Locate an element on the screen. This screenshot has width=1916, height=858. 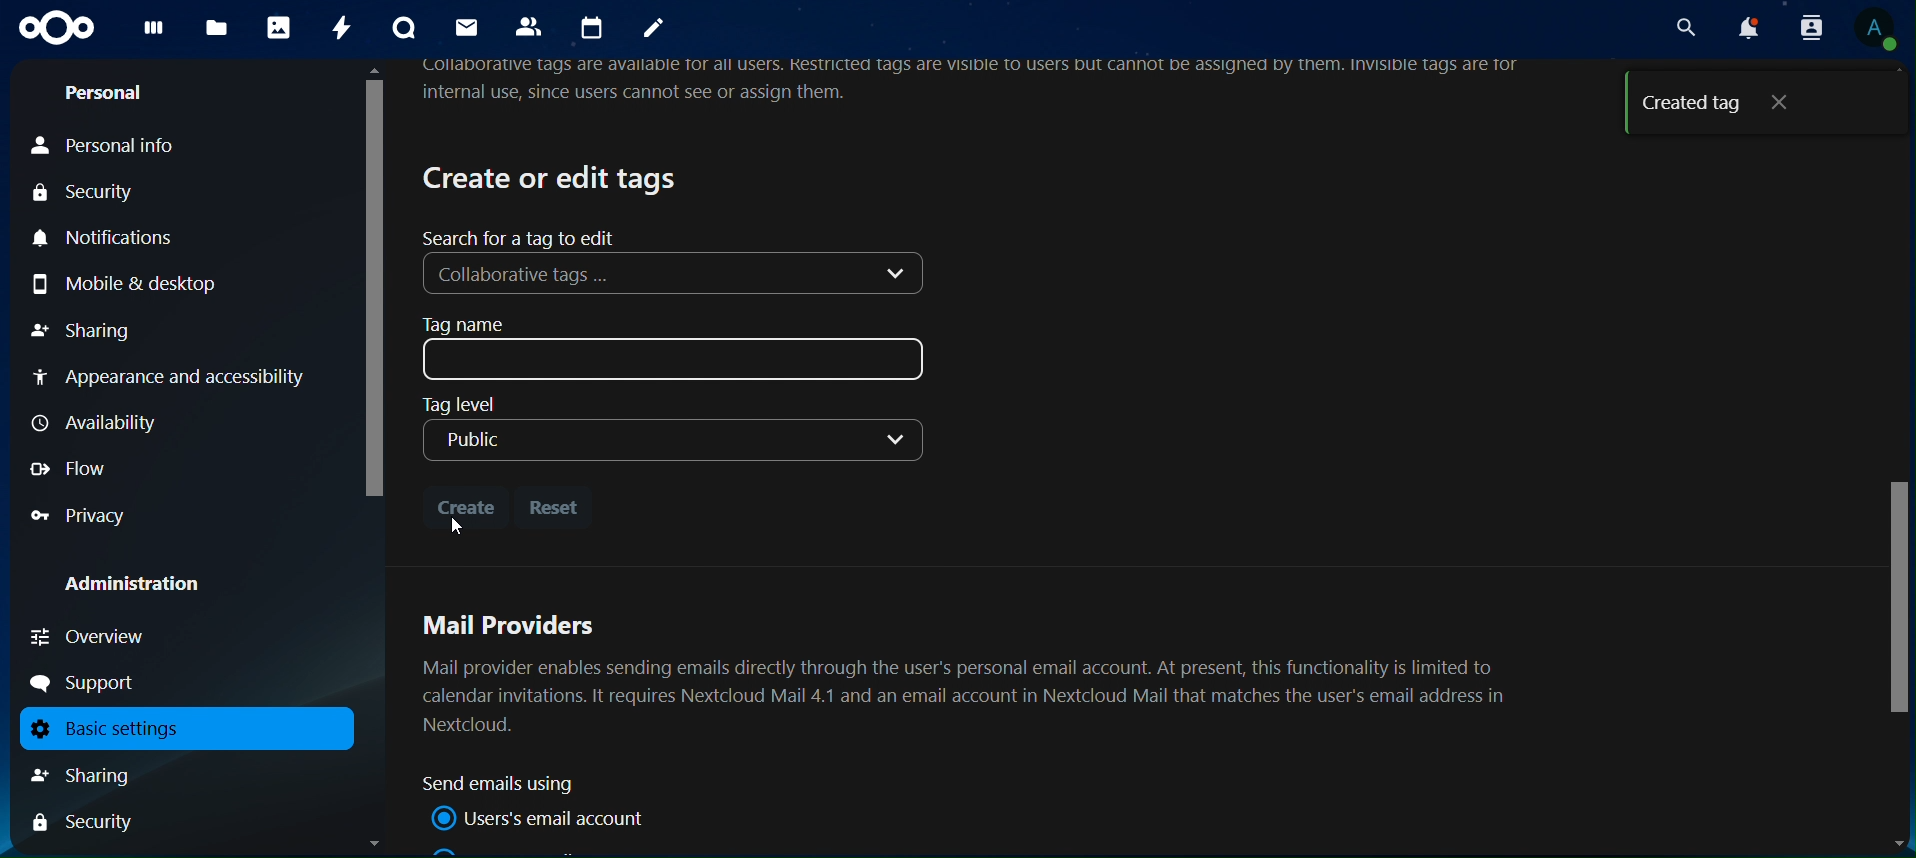
sharing is located at coordinates (104, 775).